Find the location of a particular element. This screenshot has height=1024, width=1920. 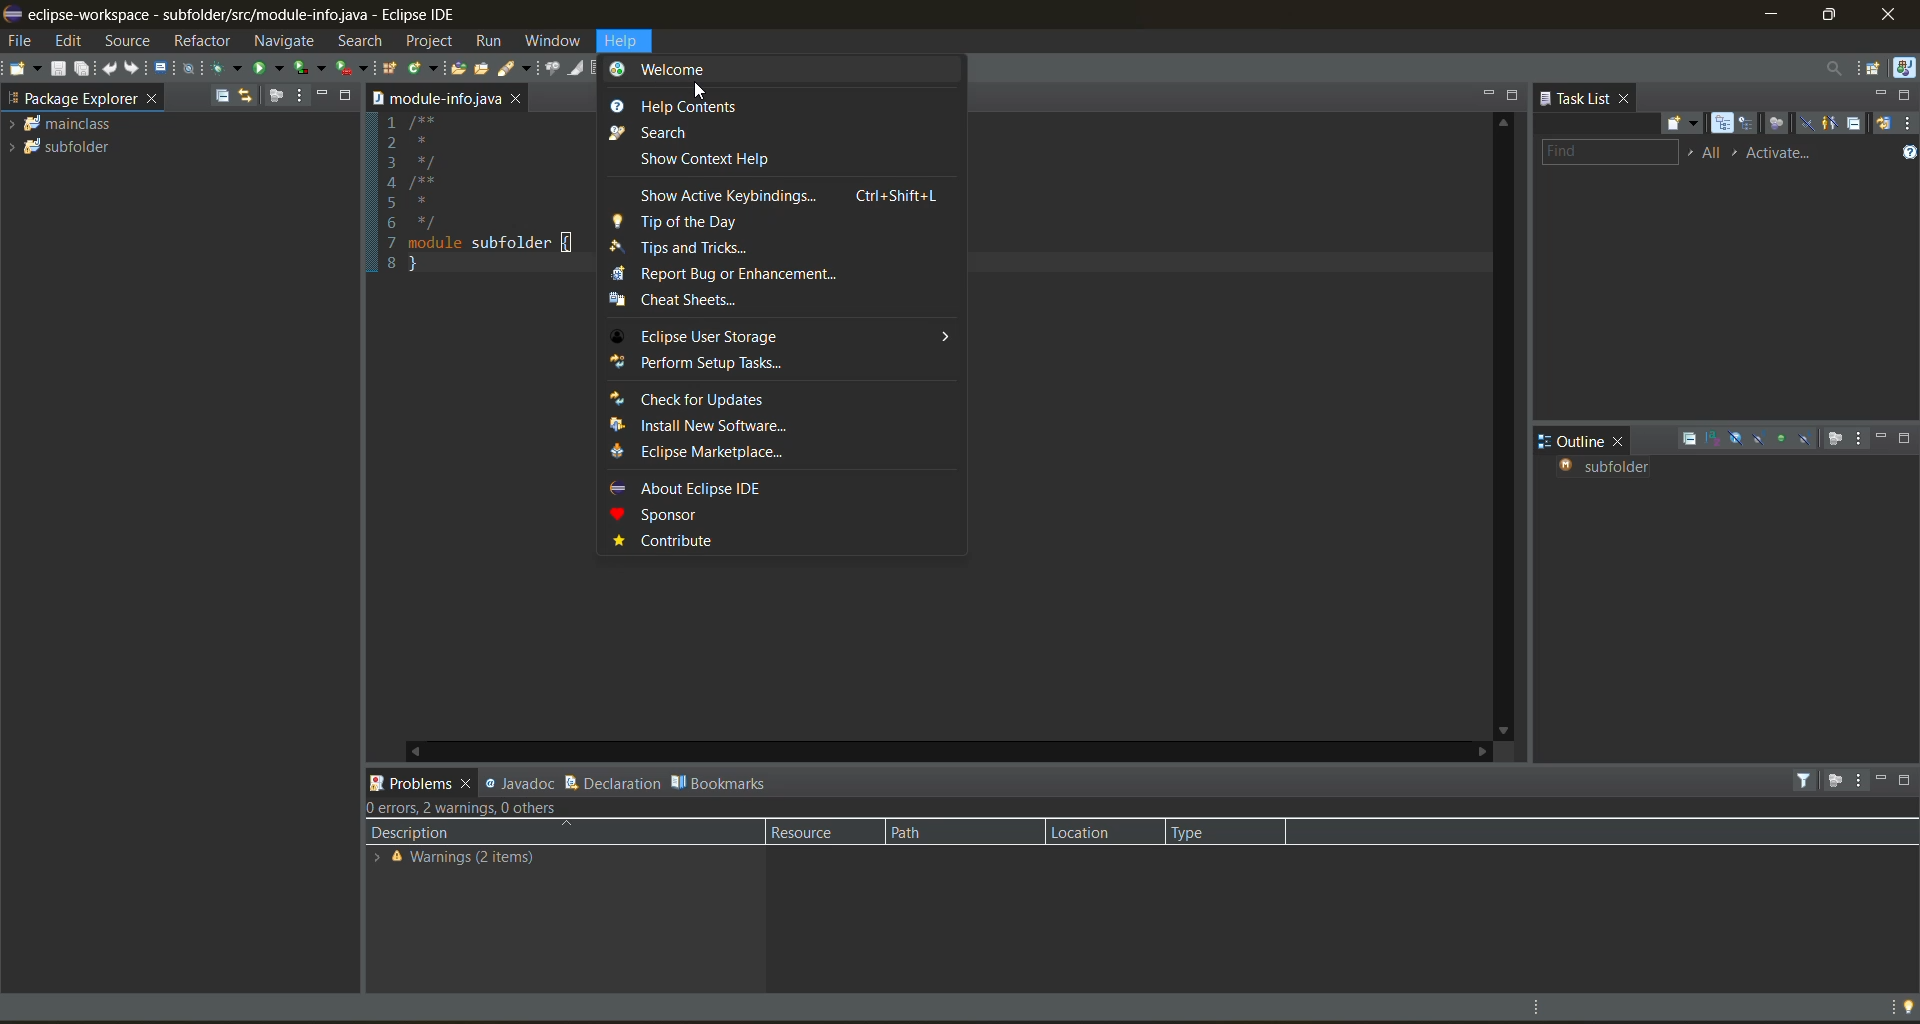

minimize is located at coordinates (322, 96).